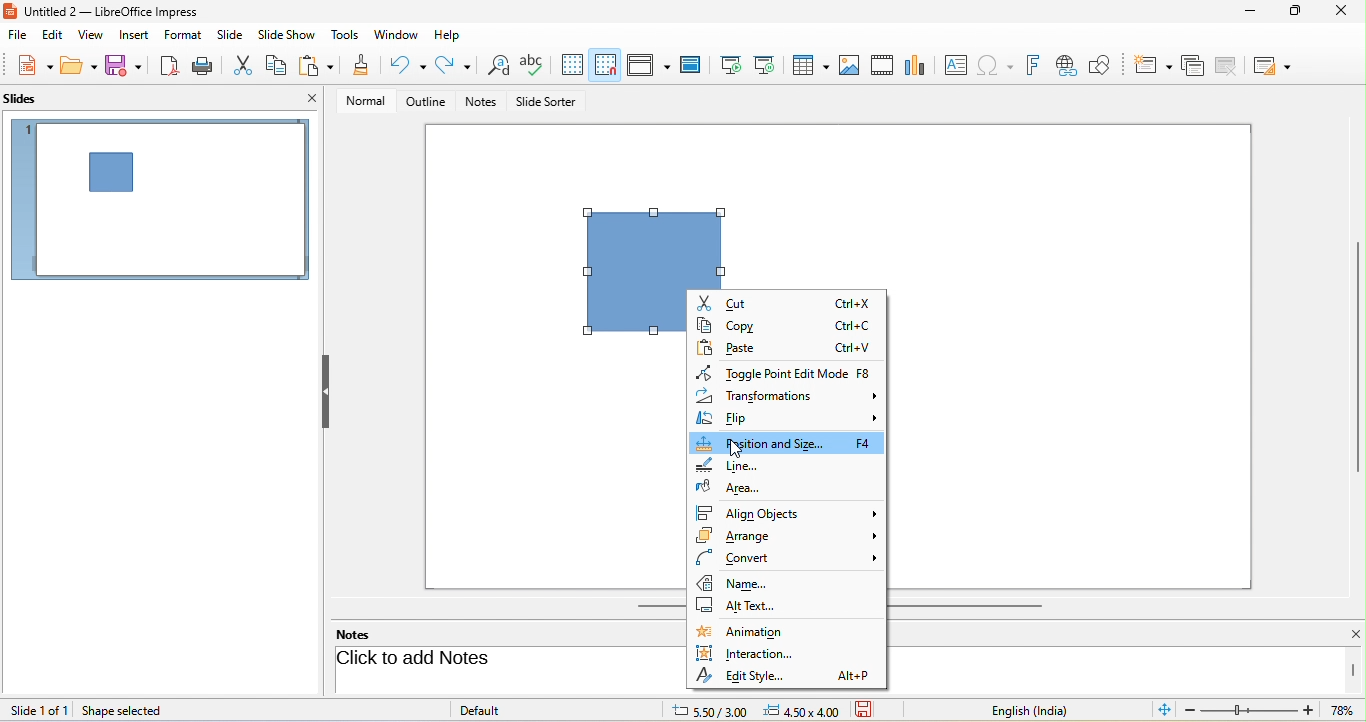 The width and height of the screenshot is (1366, 722). Describe the element at coordinates (362, 67) in the screenshot. I see `clone formatting` at that location.